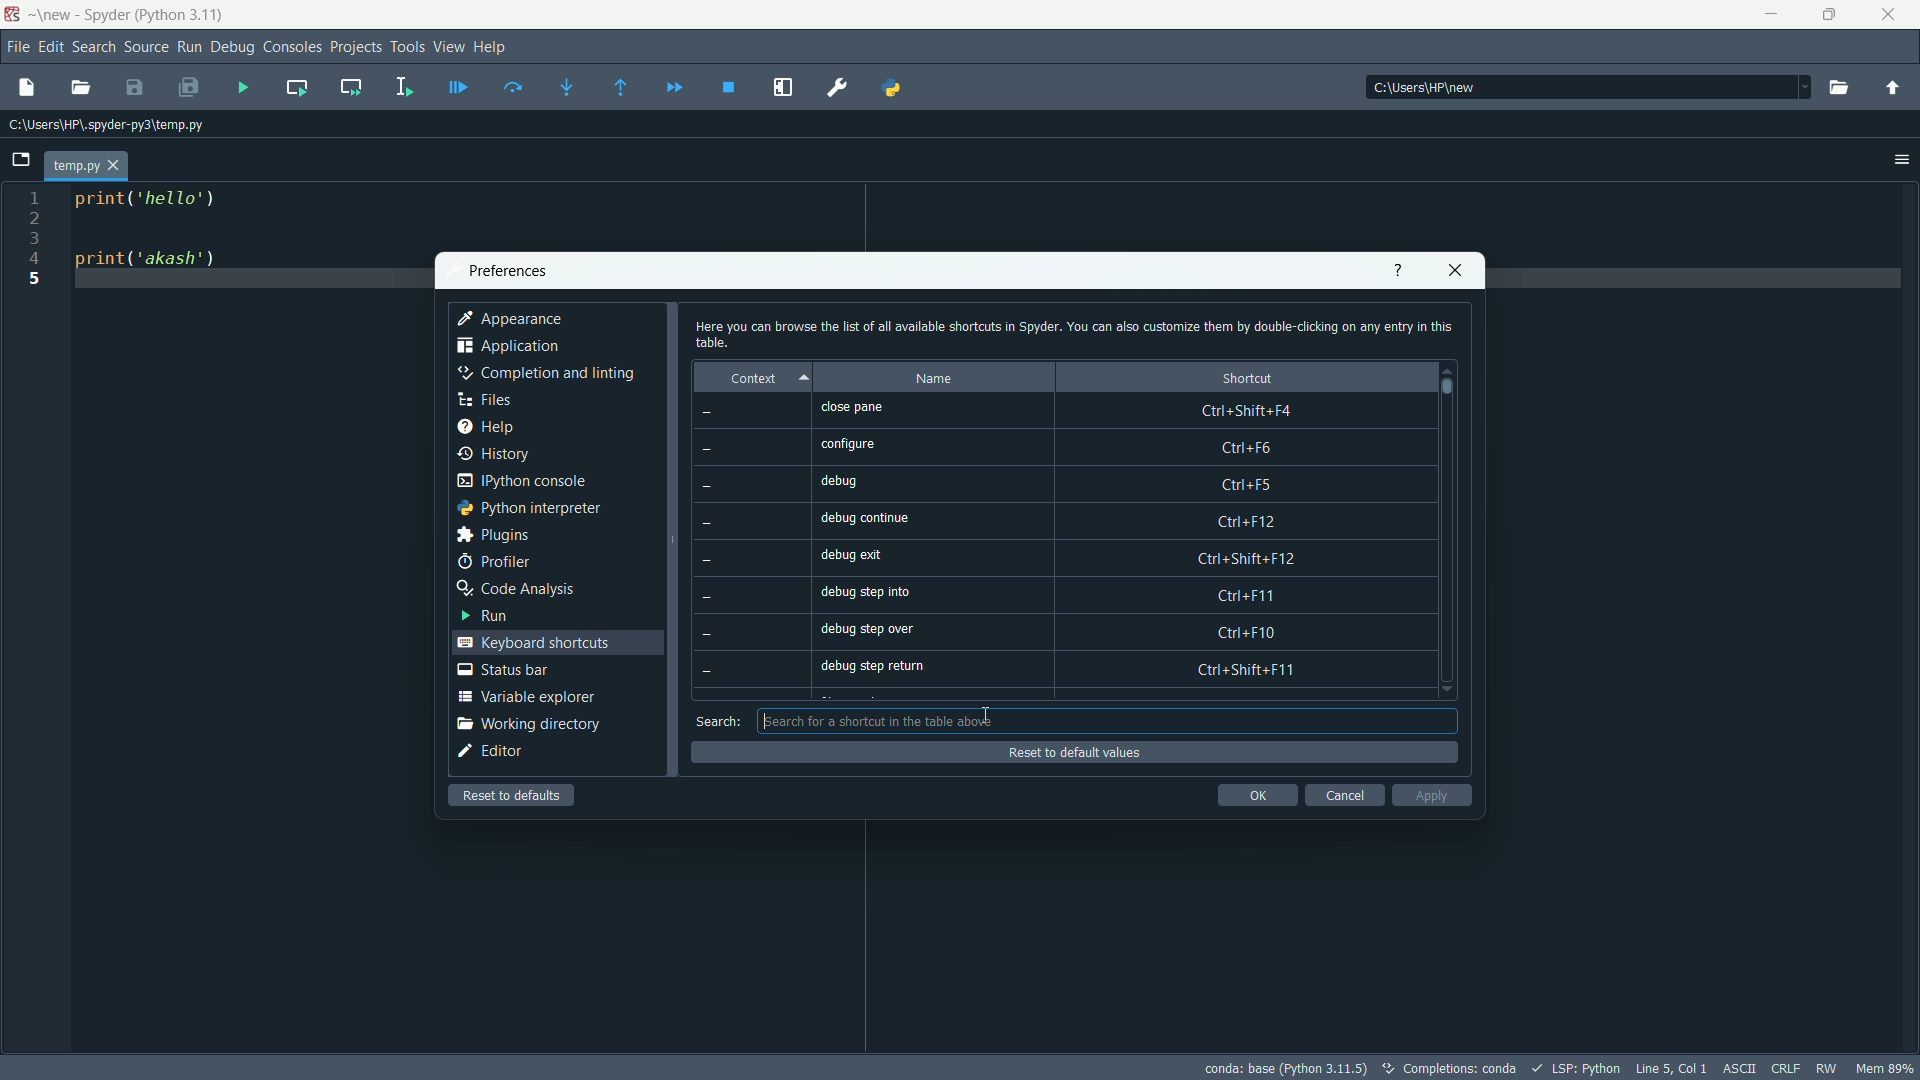 The width and height of the screenshot is (1920, 1080). I want to click on vertical scroll bar, so click(1453, 529).